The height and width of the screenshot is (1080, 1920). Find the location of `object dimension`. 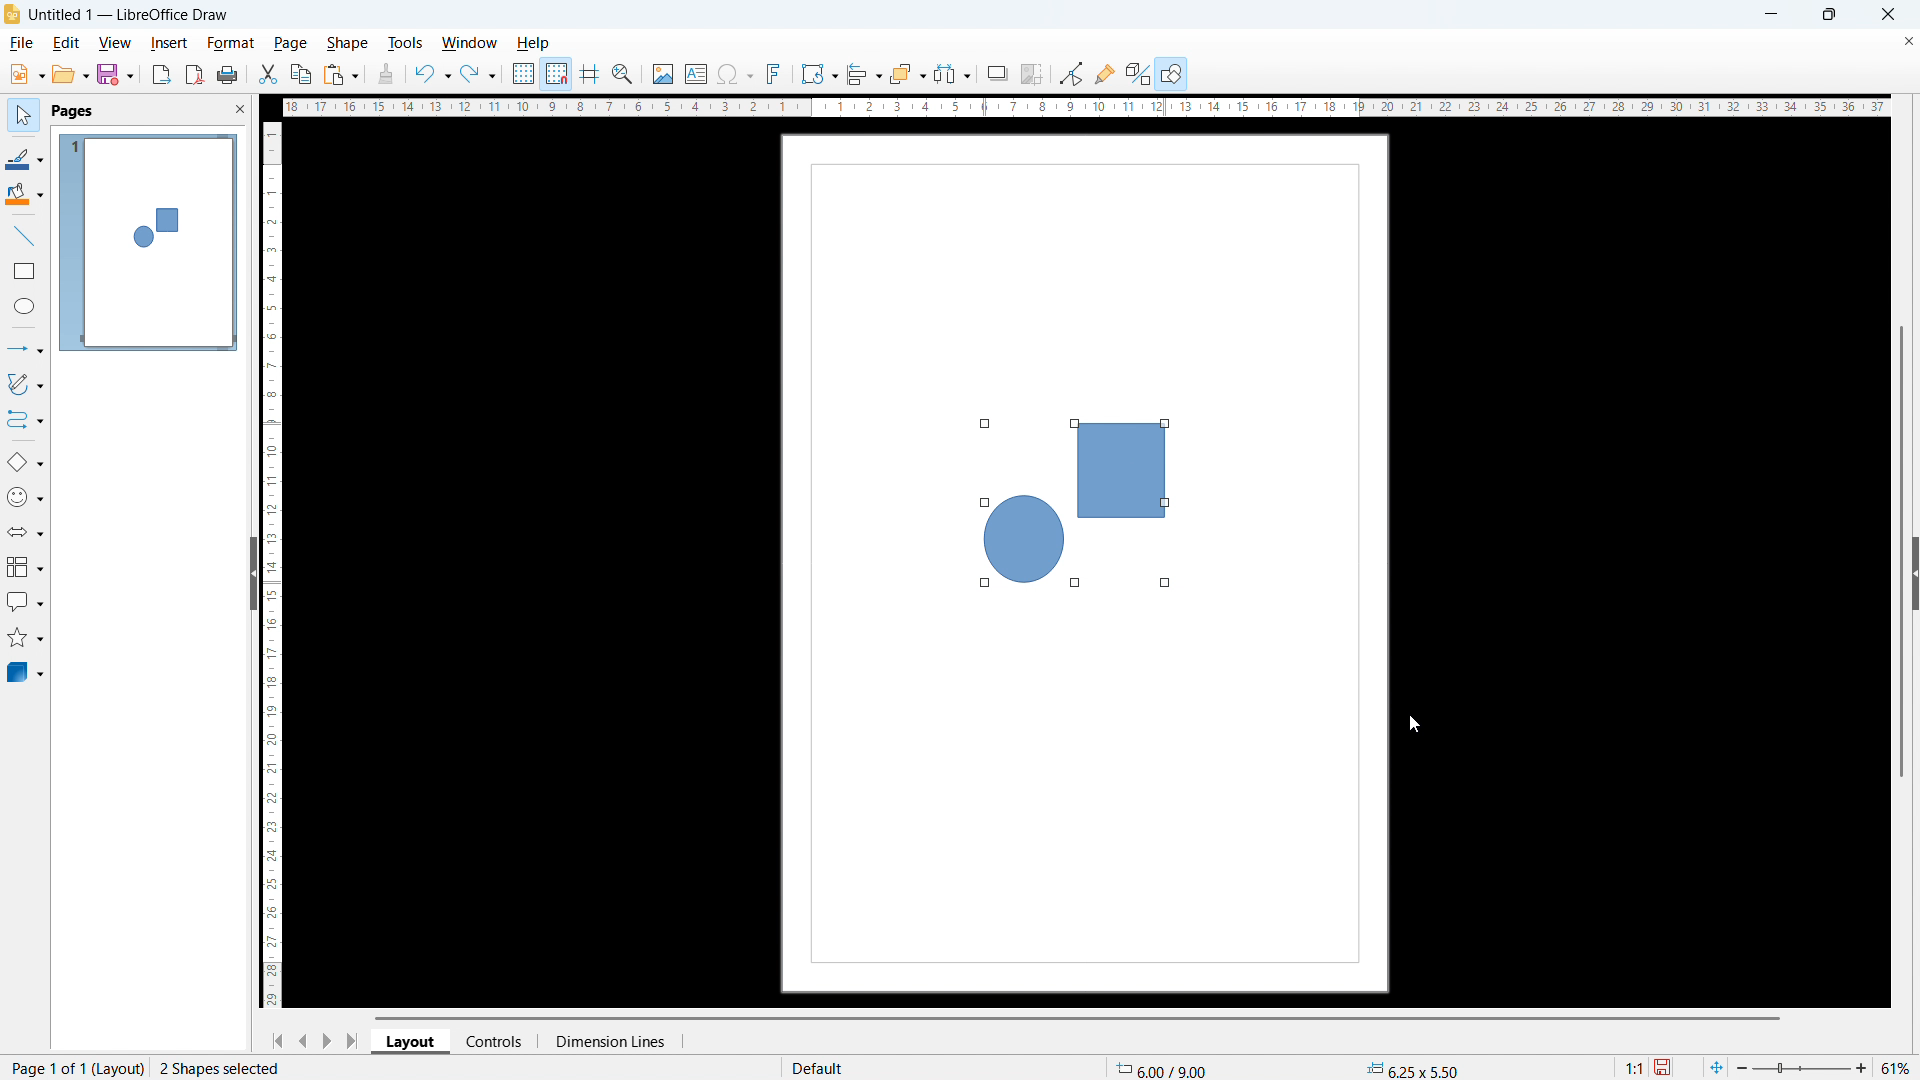

object dimension is located at coordinates (1408, 1067).